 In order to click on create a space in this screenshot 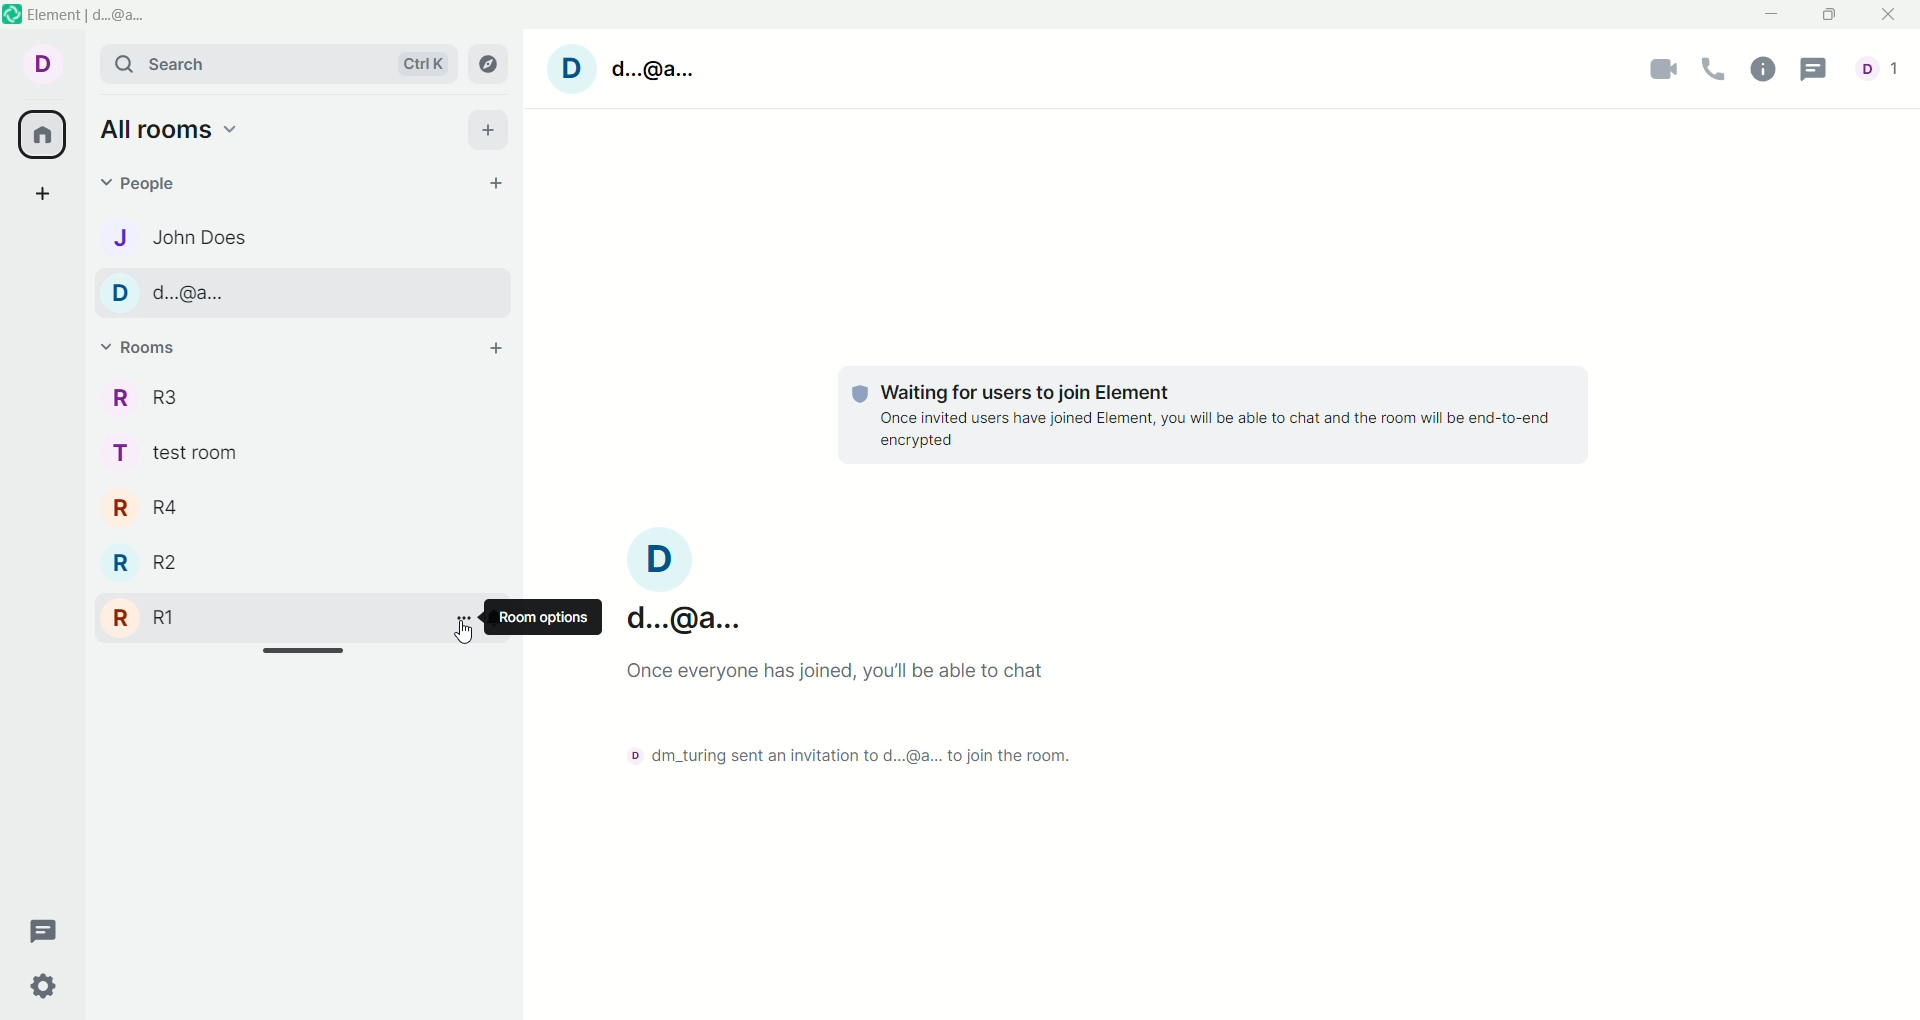, I will do `click(38, 195)`.